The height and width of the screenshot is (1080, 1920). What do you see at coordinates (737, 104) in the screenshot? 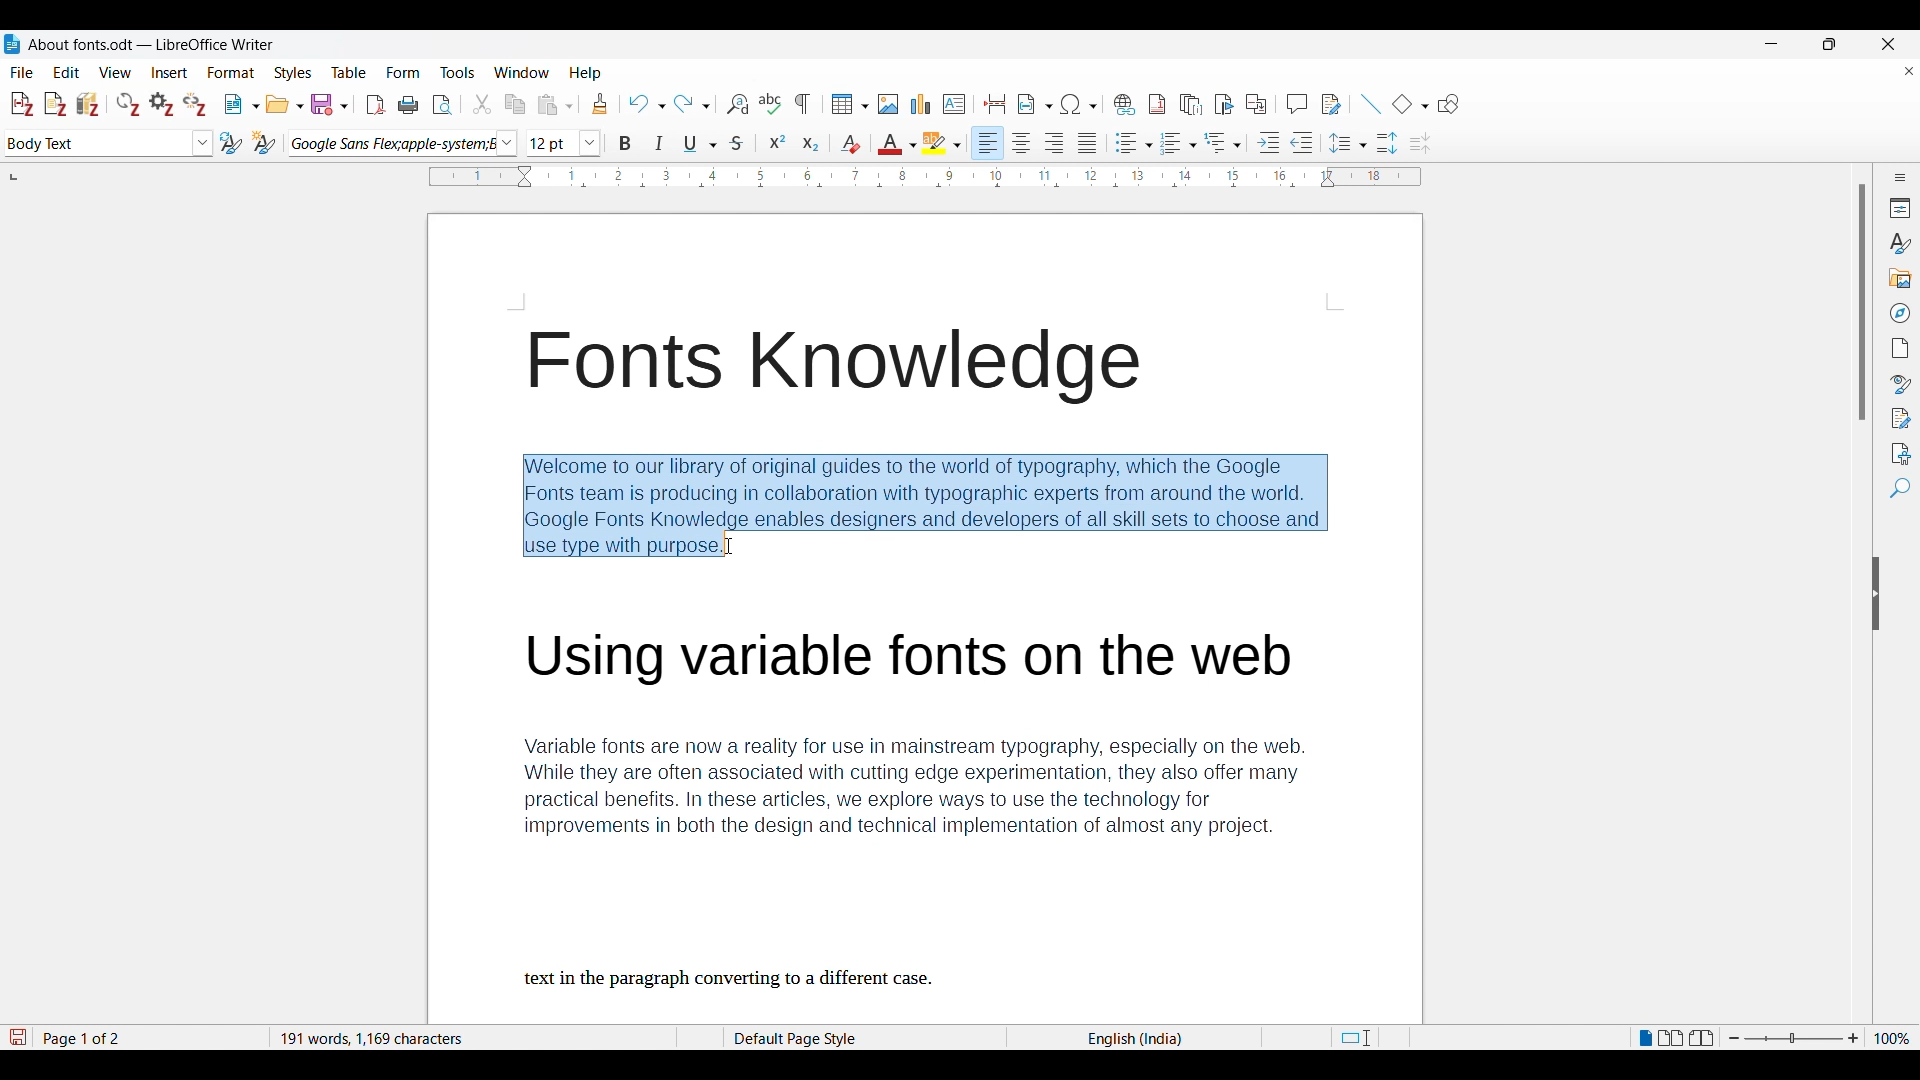
I see `Find and replace` at bounding box center [737, 104].